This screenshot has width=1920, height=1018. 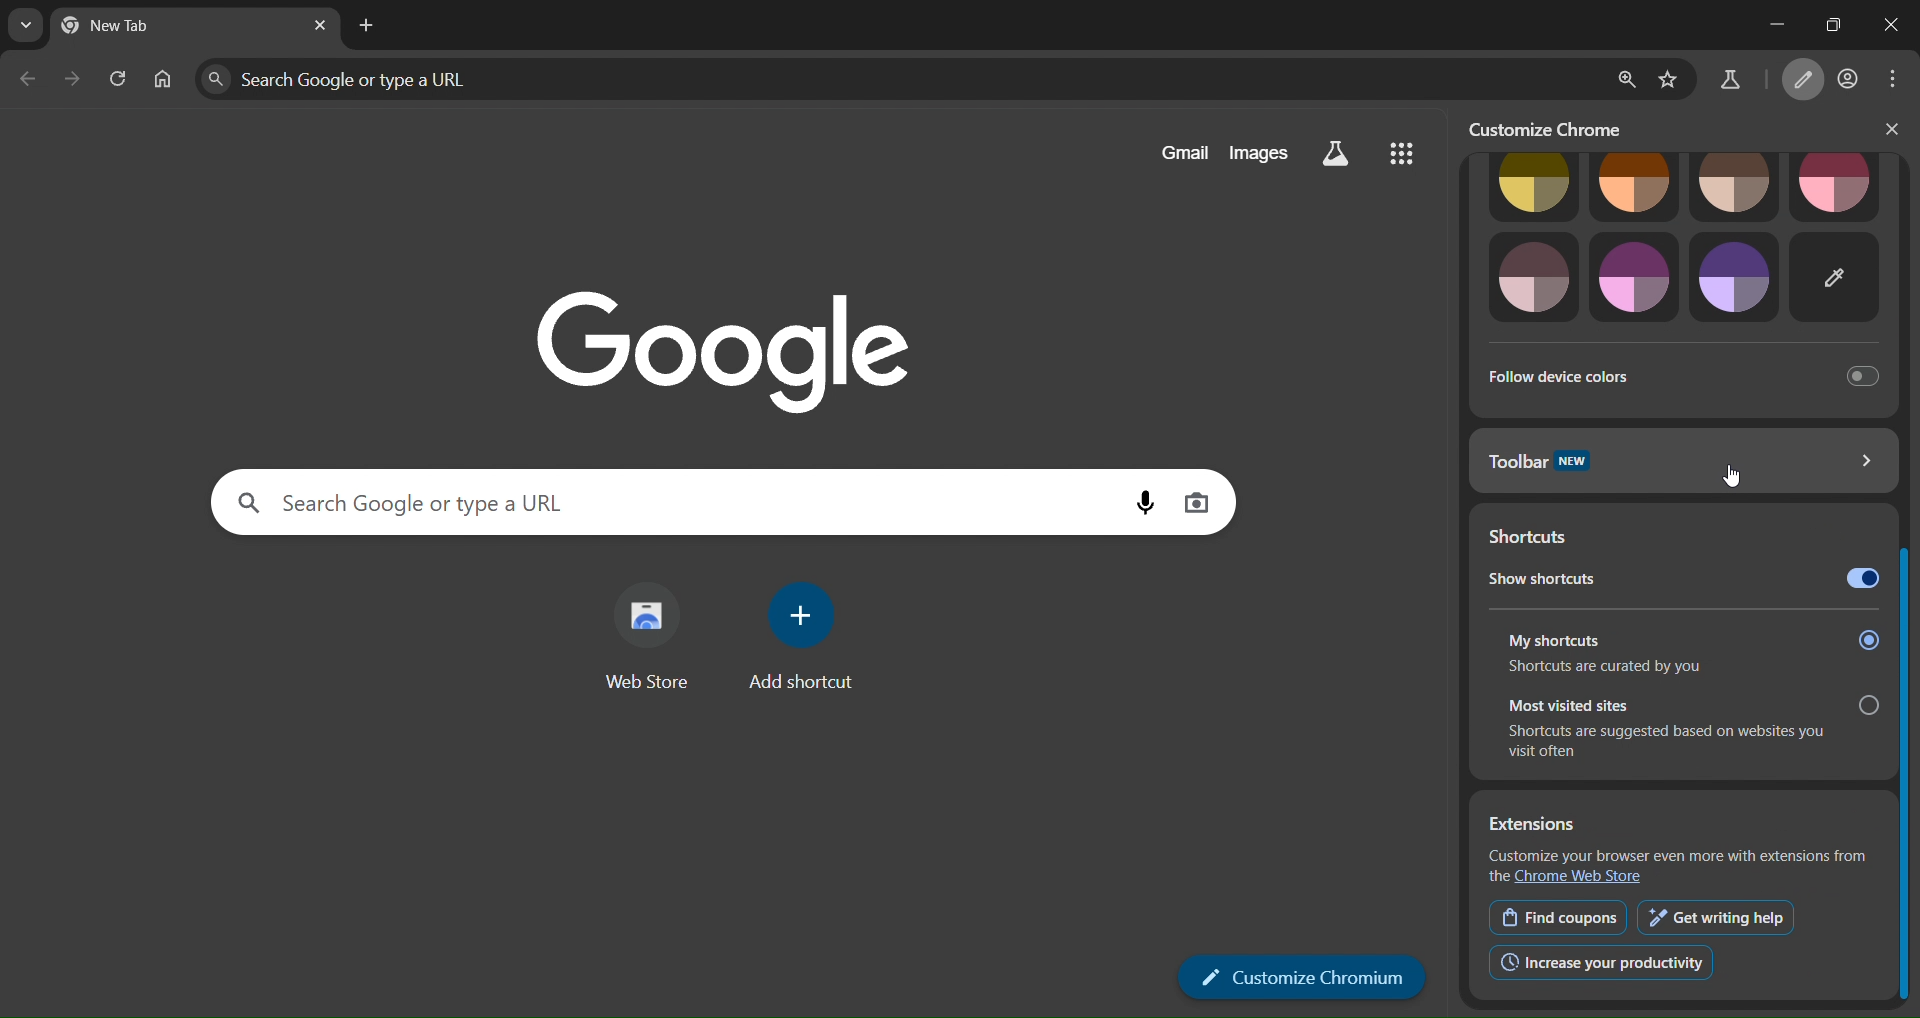 What do you see at coordinates (678, 502) in the screenshot?
I see `Search Google or type a URL` at bounding box center [678, 502].